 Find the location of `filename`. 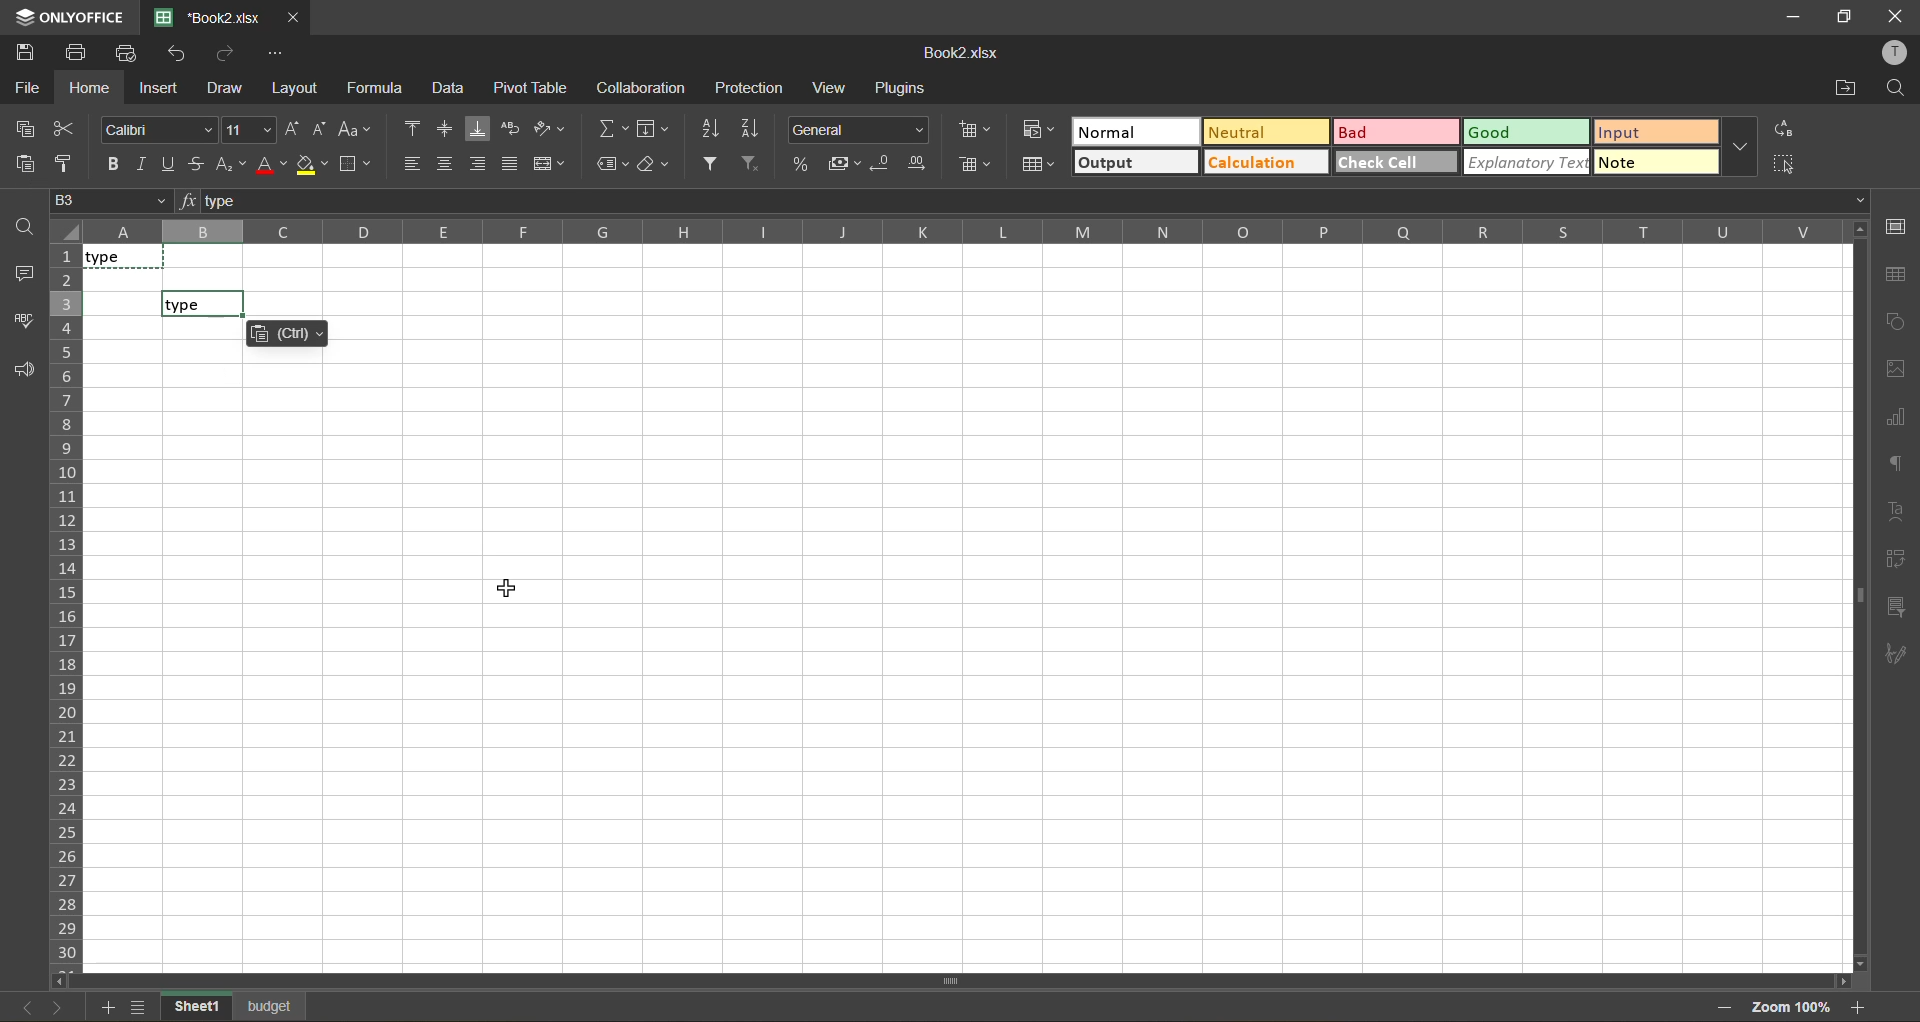

filename is located at coordinates (205, 18).